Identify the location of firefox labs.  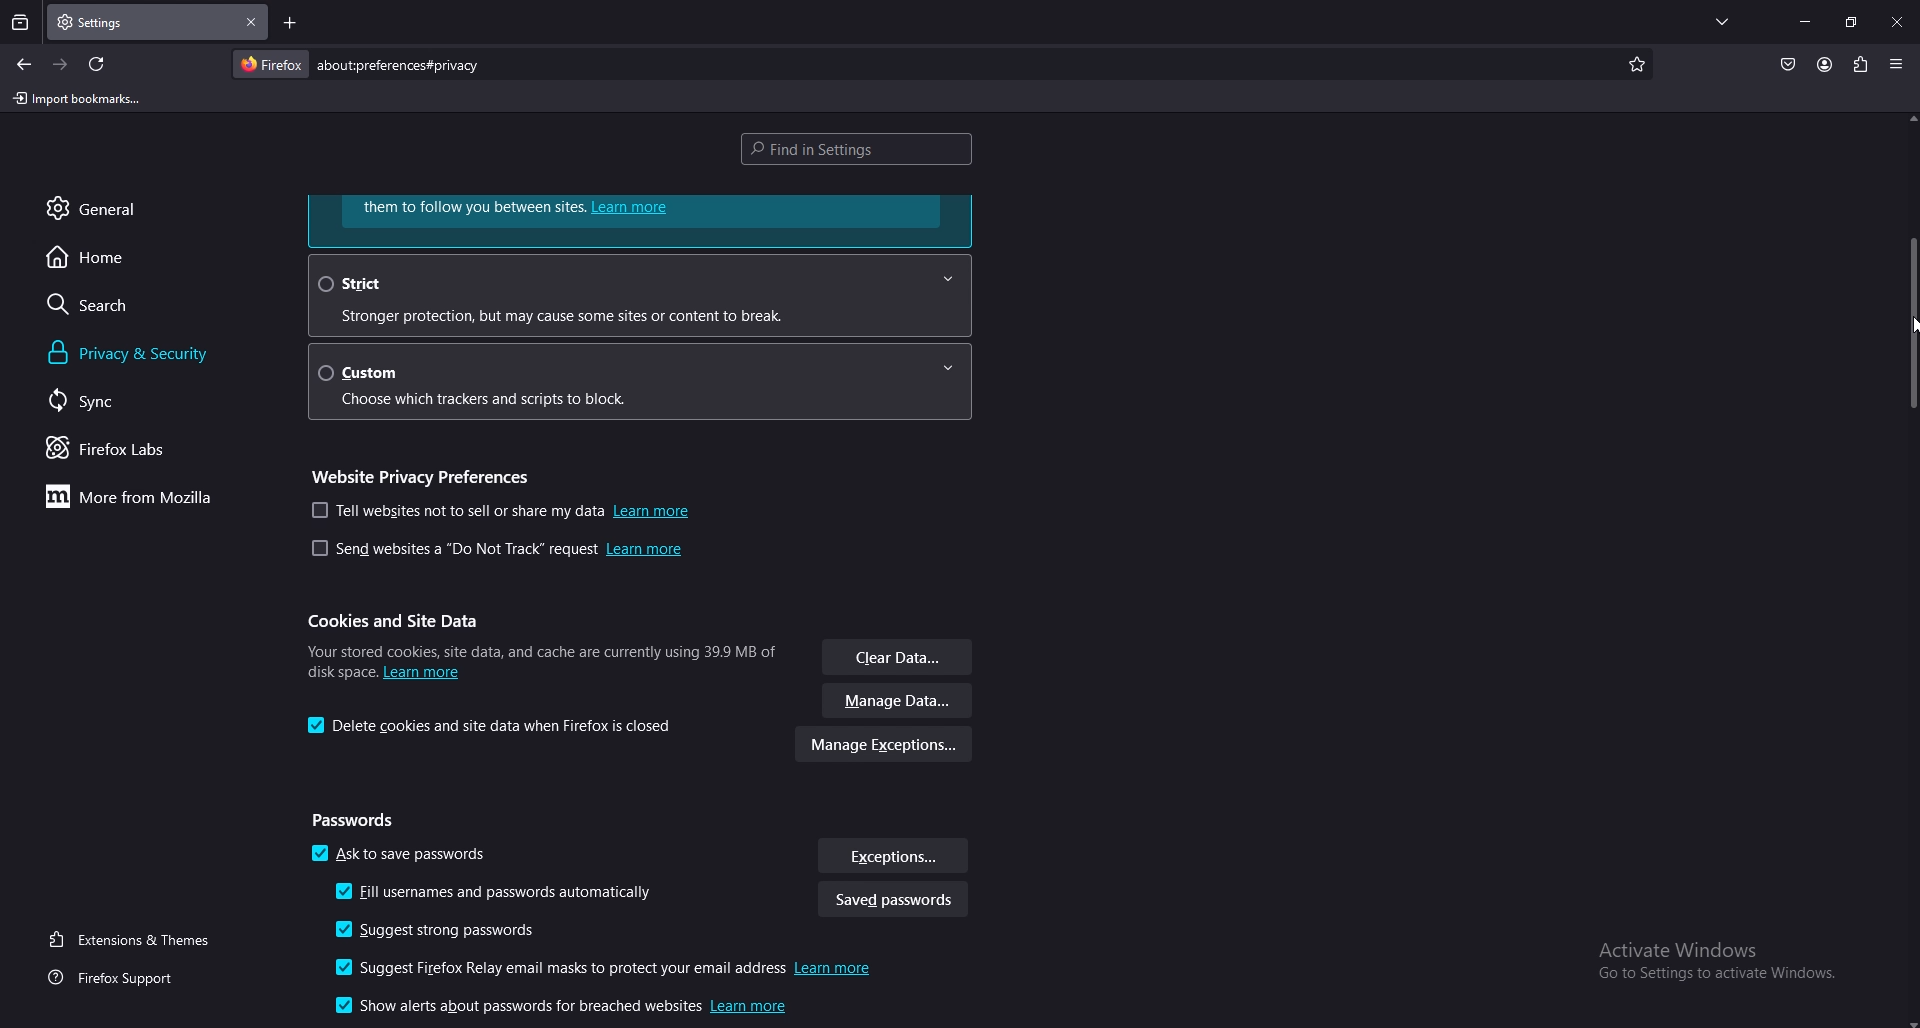
(127, 450).